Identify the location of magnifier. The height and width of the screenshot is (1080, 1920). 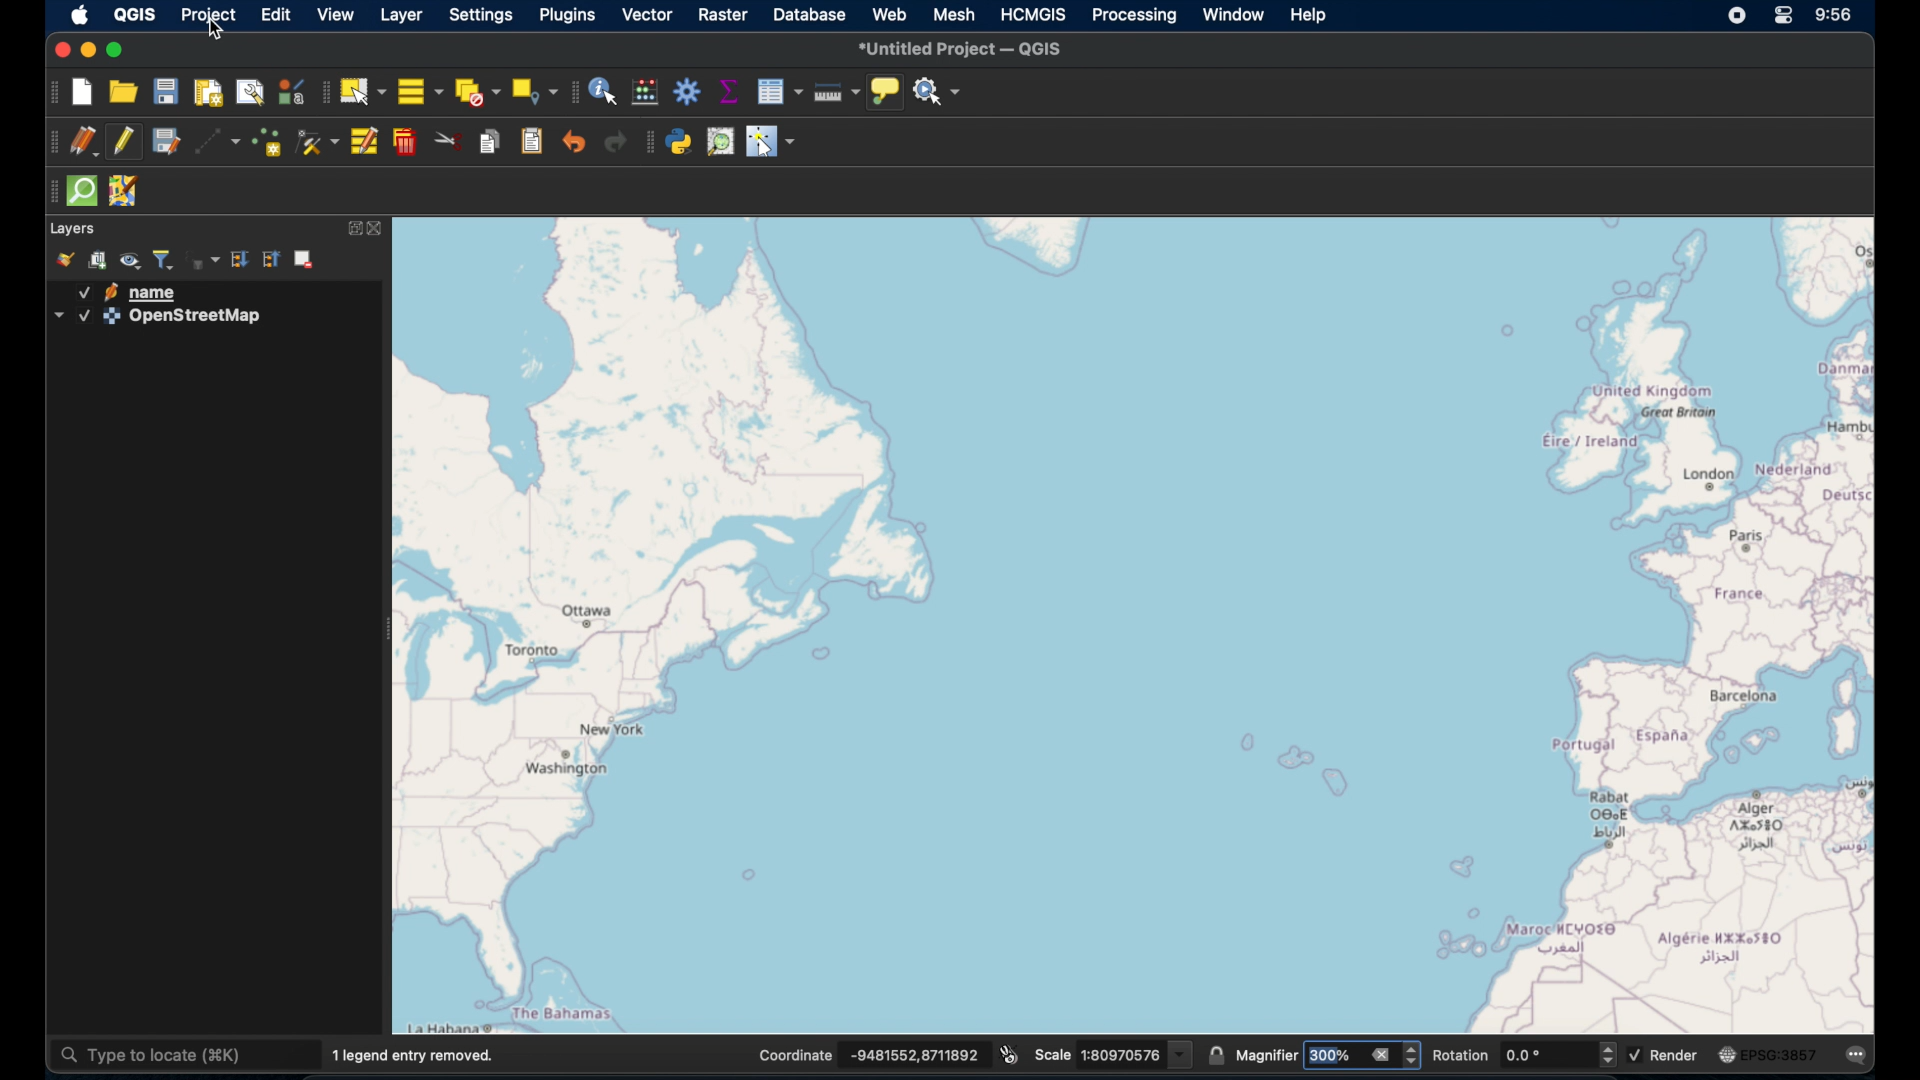
(1329, 1054).